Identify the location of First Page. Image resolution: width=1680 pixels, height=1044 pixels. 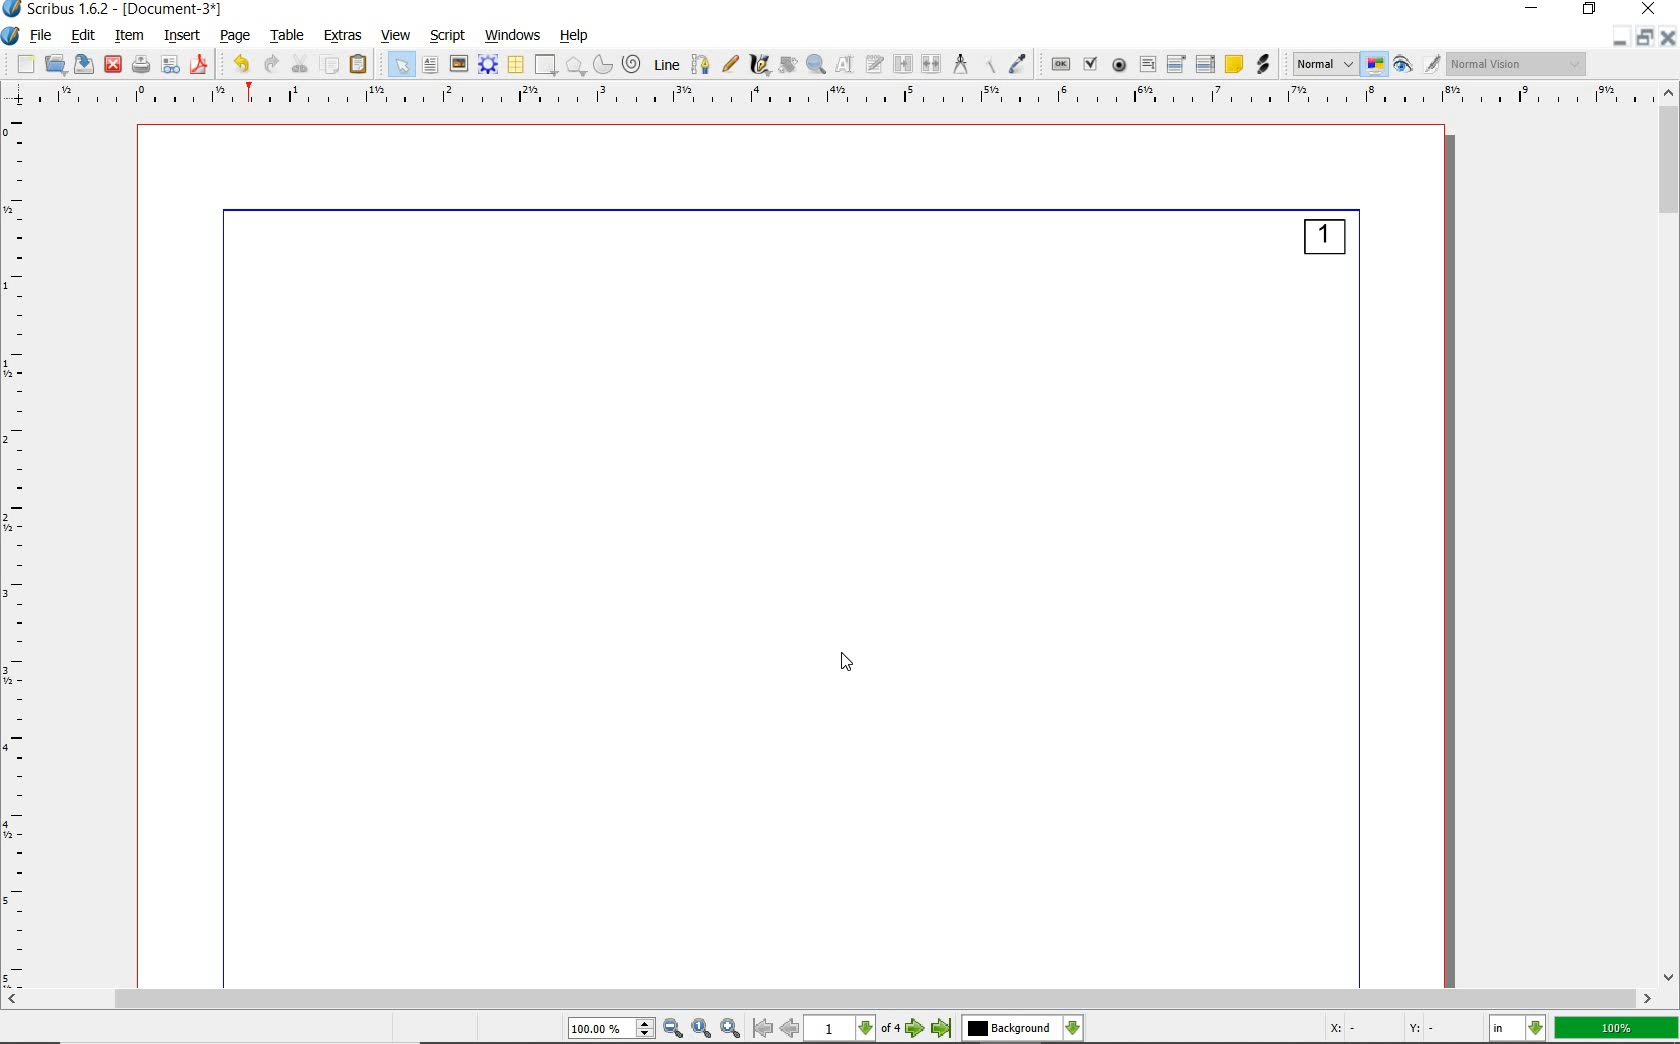
(760, 1029).